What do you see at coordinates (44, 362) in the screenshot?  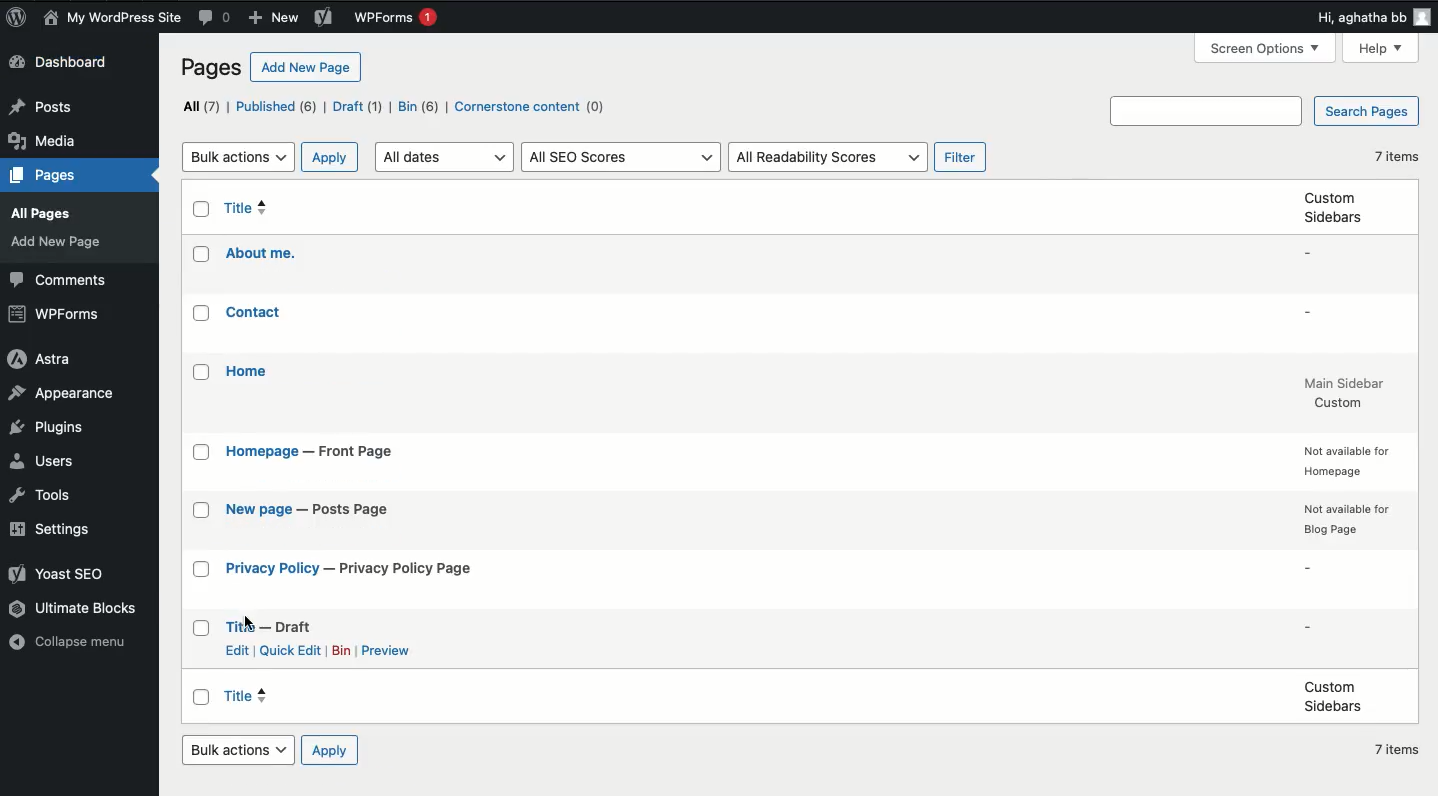 I see `Astra` at bounding box center [44, 362].